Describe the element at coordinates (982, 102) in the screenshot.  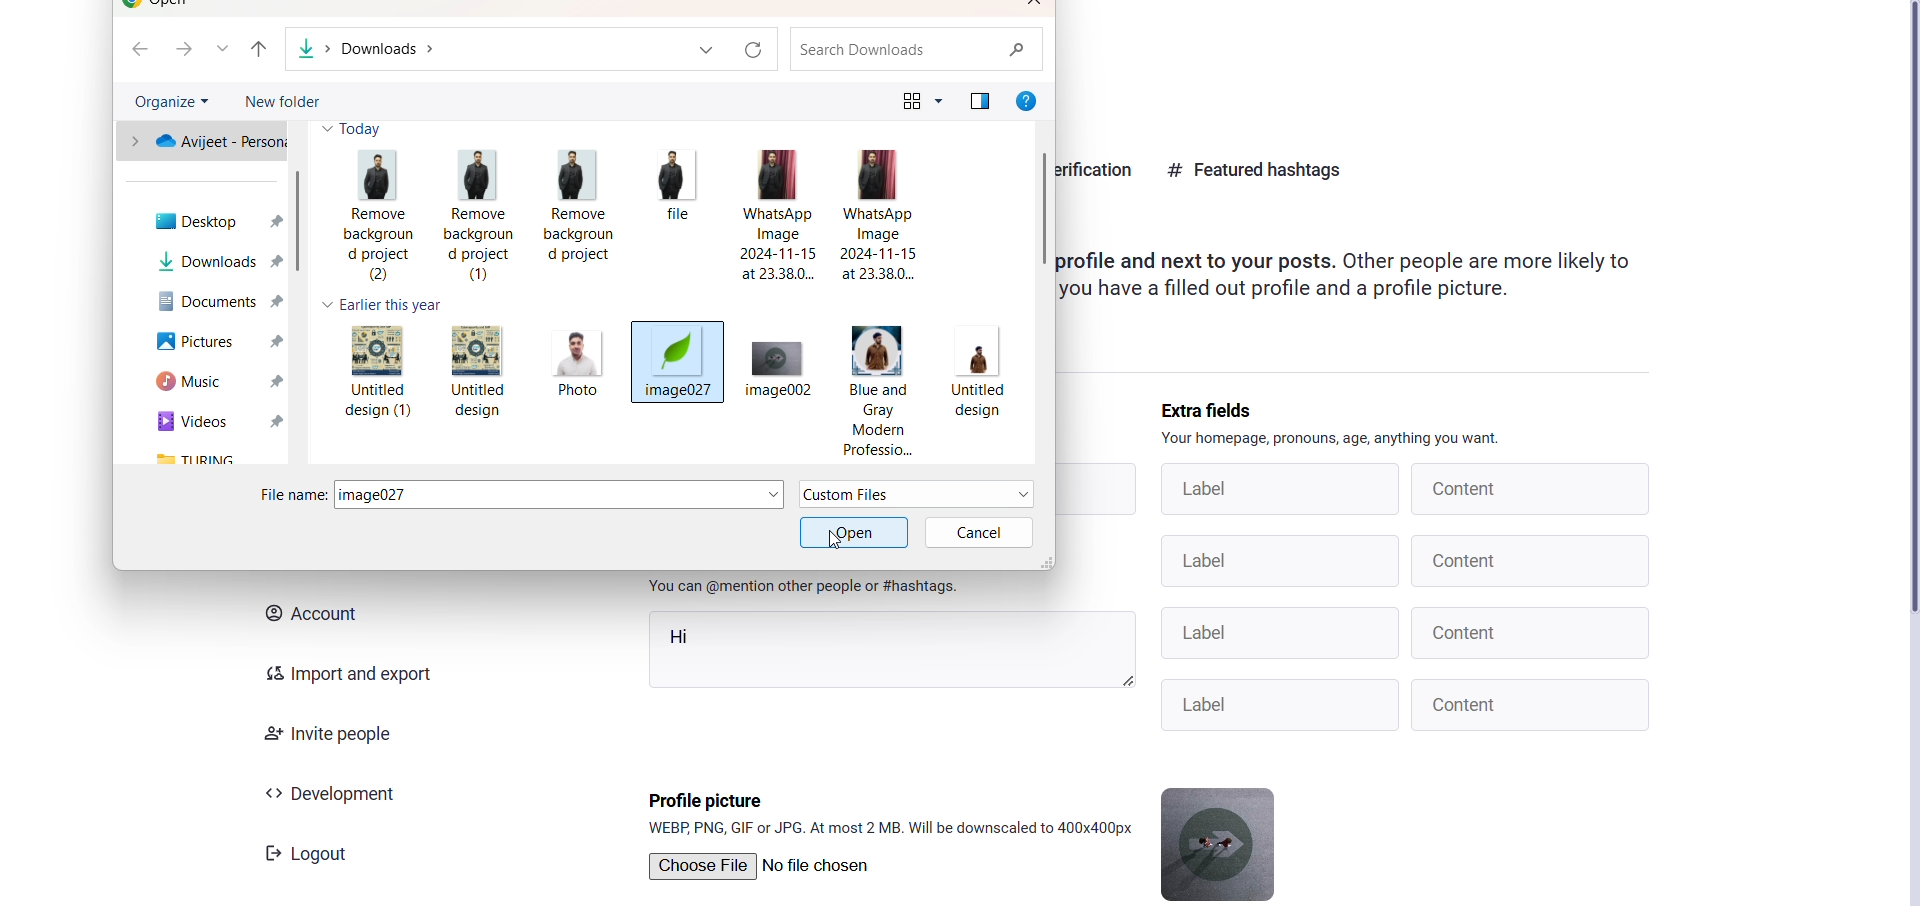
I see `preview pane` at that location.